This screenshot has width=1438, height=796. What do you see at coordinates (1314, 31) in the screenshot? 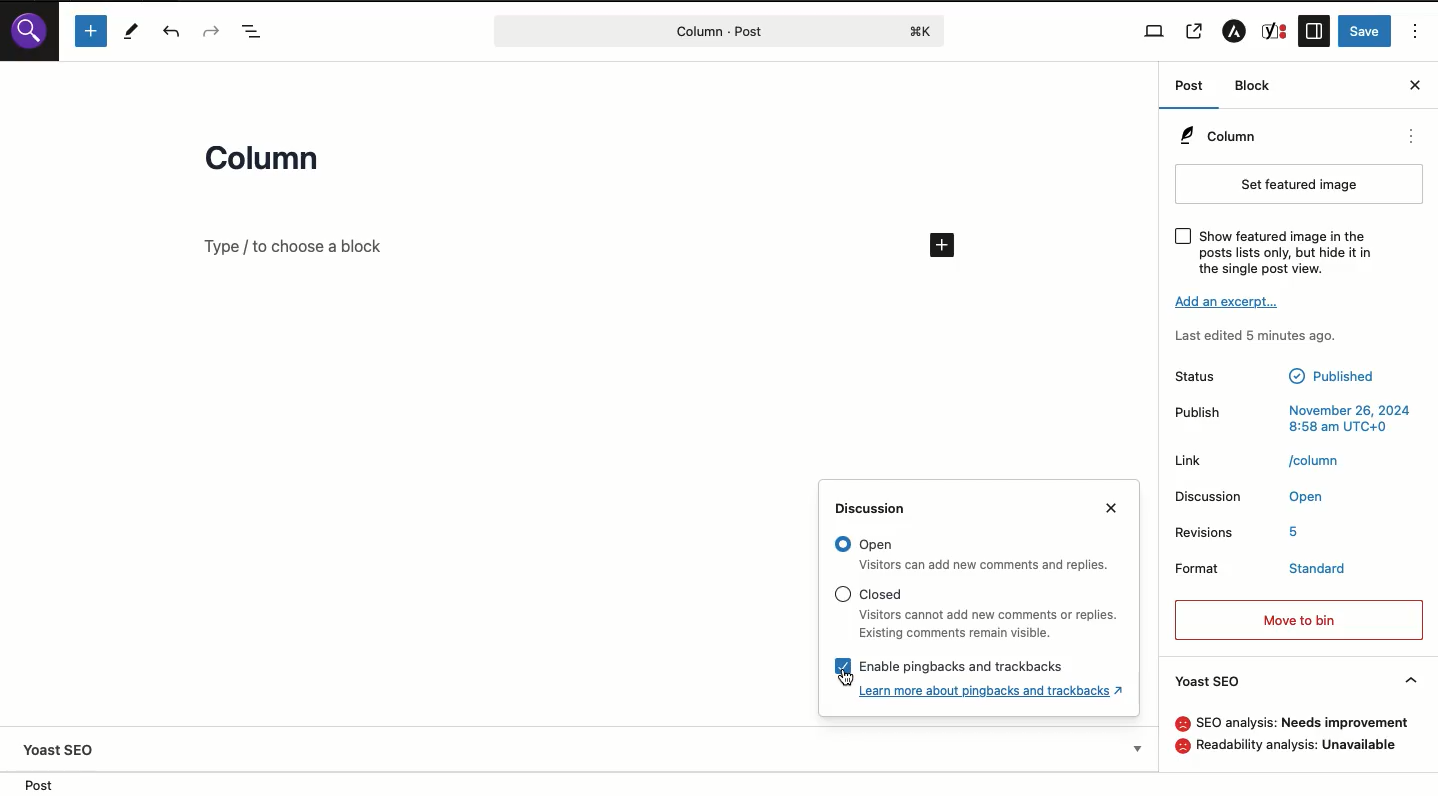
I see `Sidebar` at bounding box center [1314, 31].